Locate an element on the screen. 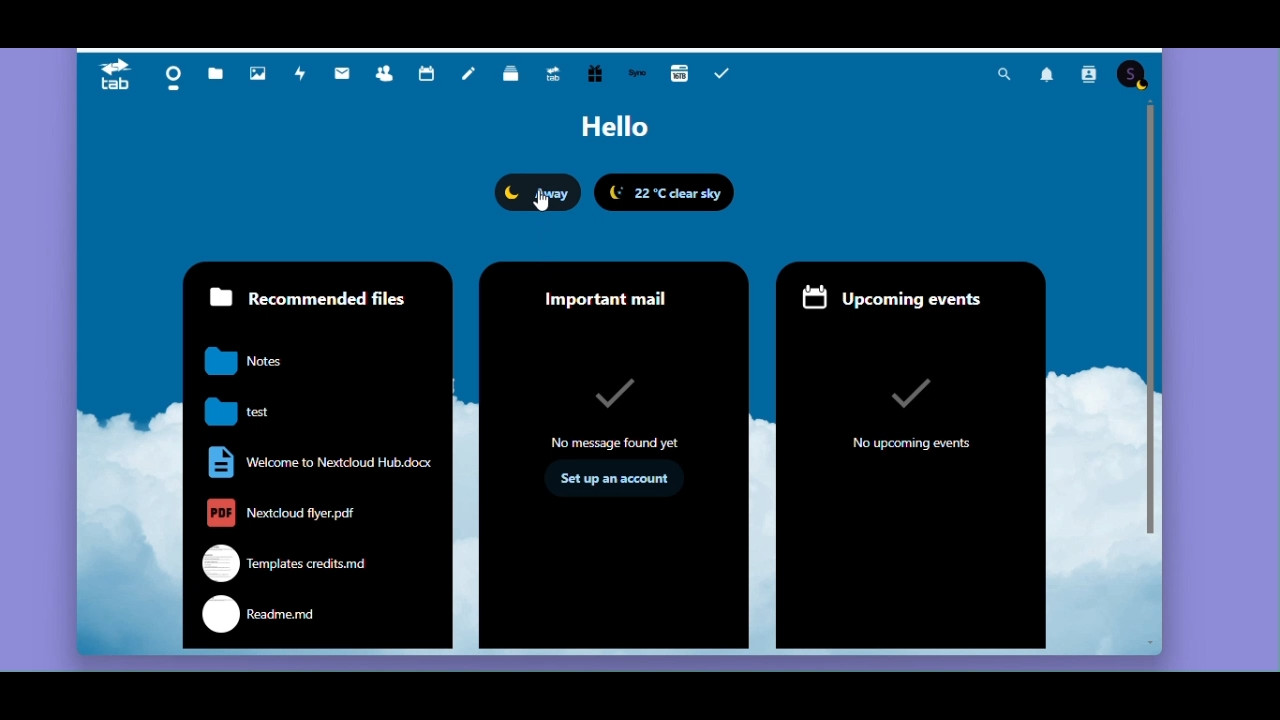 The width and height of the screenshot is (1280, 720). Calendar is located at coordinates (427, 71).